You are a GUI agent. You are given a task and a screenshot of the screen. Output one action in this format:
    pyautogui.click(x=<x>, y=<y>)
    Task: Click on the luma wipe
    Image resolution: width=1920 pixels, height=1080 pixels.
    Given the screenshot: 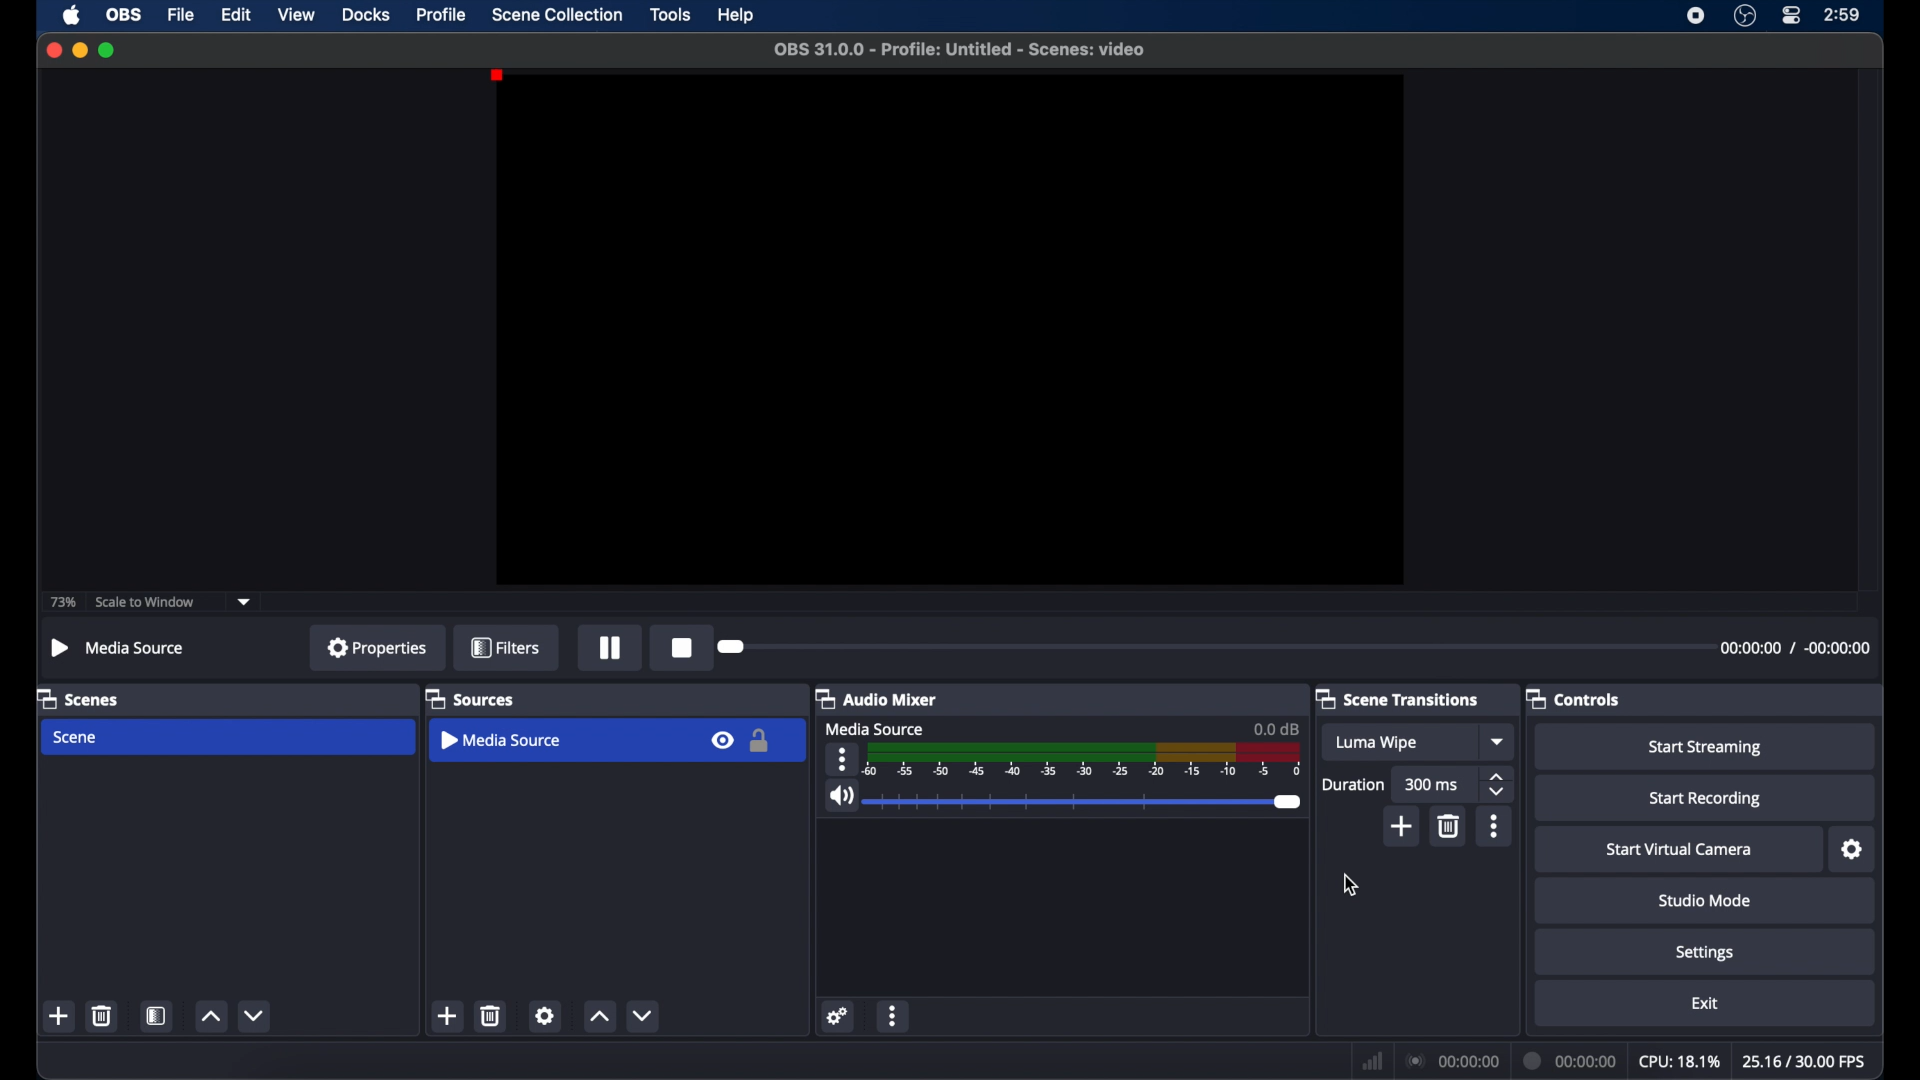 What is the action you would take?
    pyautogui.click(x=1378, y=742)
    